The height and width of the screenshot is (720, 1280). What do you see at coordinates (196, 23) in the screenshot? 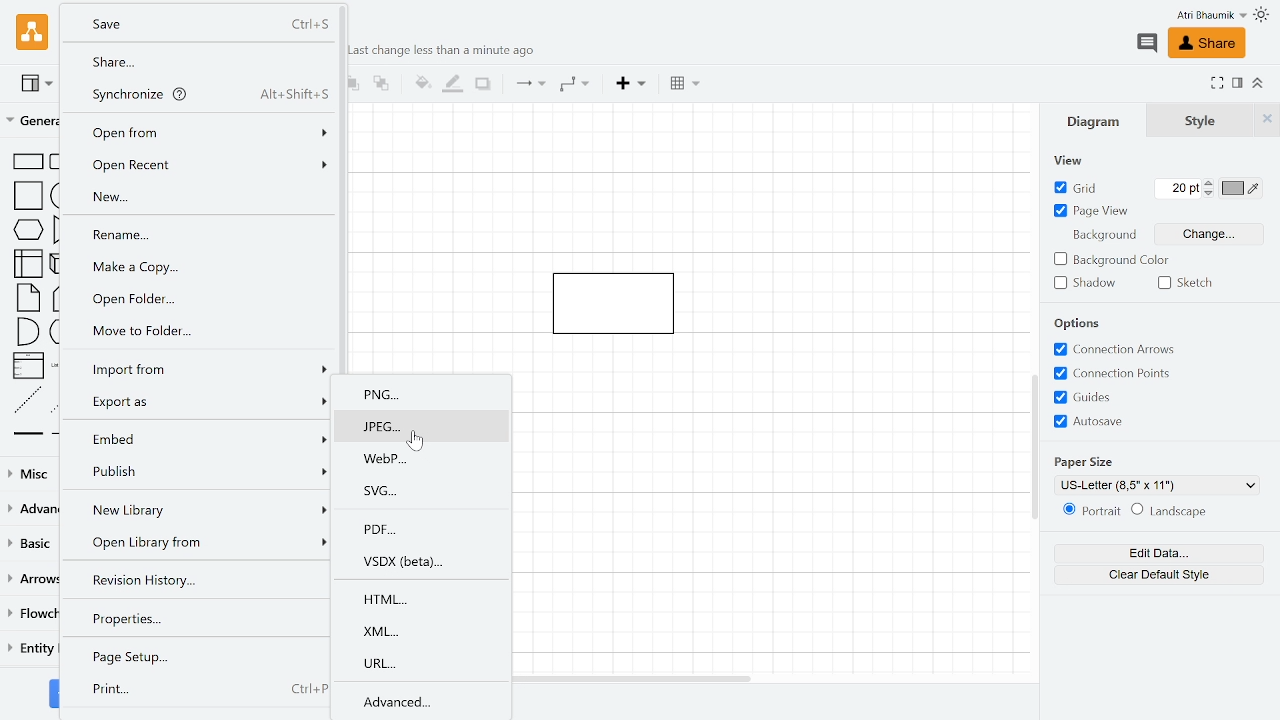
I see `Save` at bounding box center [196, 23].